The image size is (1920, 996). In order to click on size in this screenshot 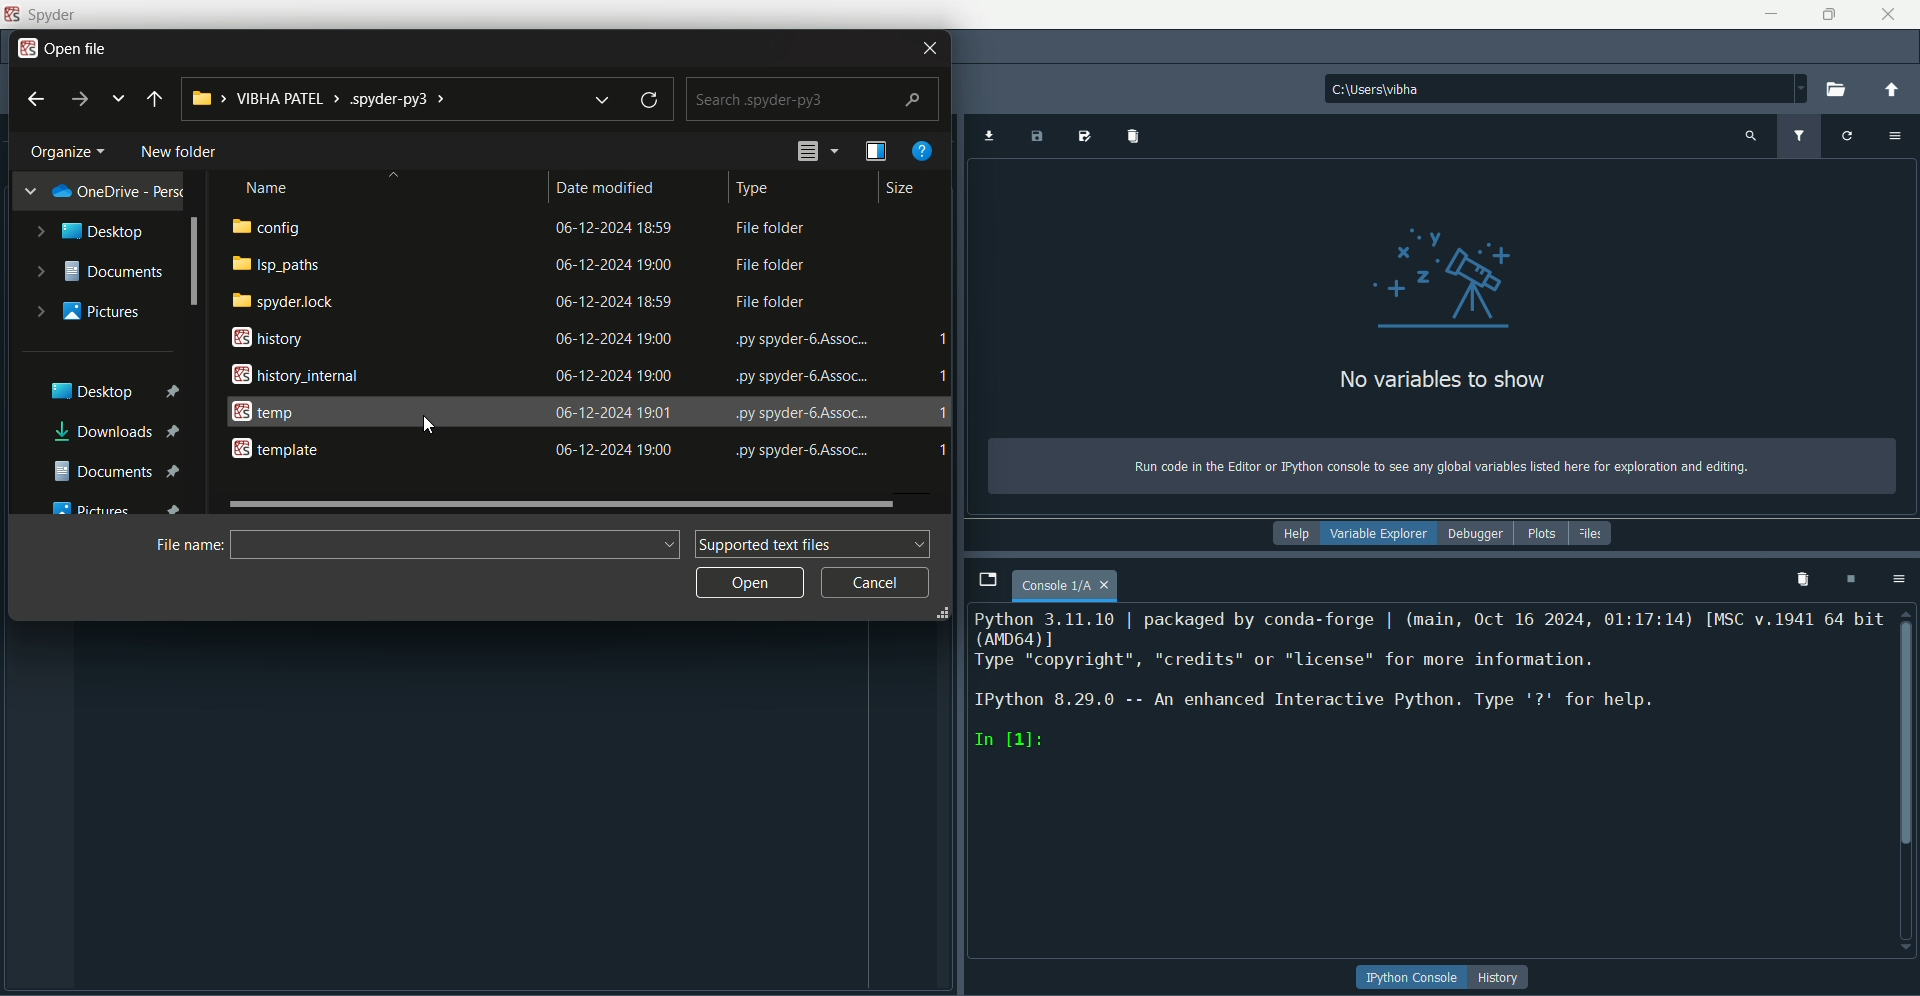, I will do `click(895, 191)`.